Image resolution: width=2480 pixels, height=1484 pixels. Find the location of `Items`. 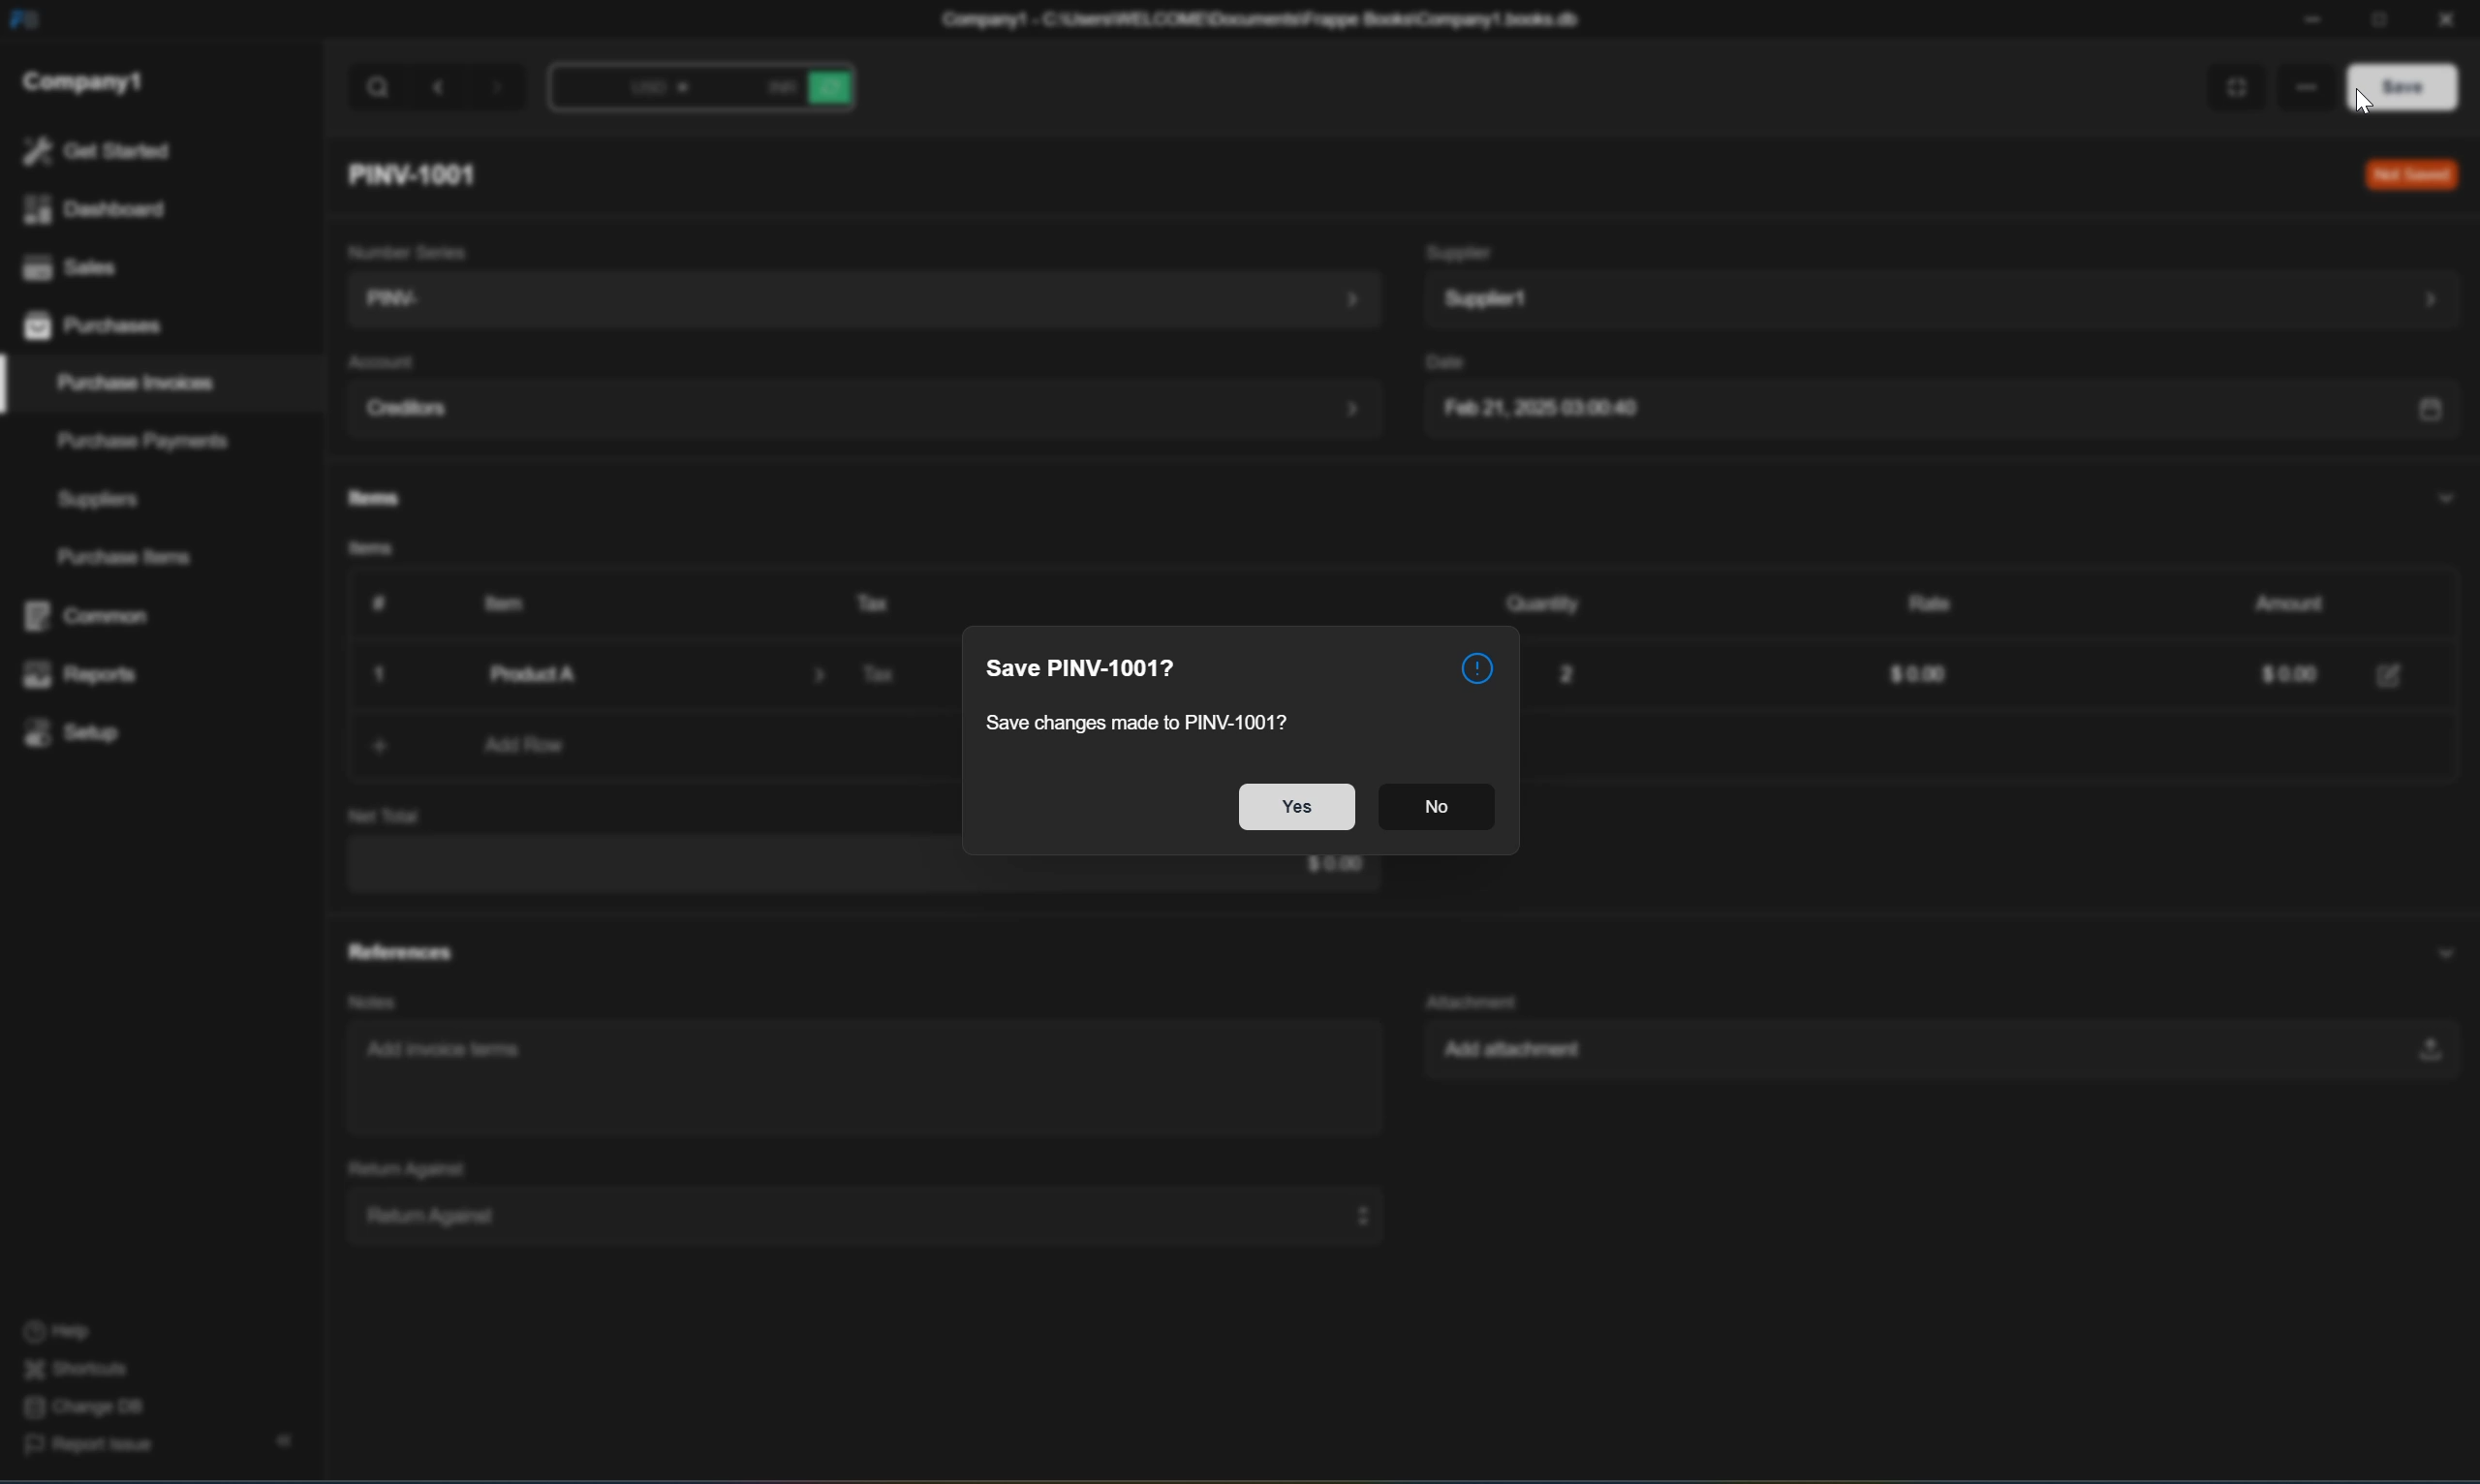

Items is located at coordinates (368, 499).